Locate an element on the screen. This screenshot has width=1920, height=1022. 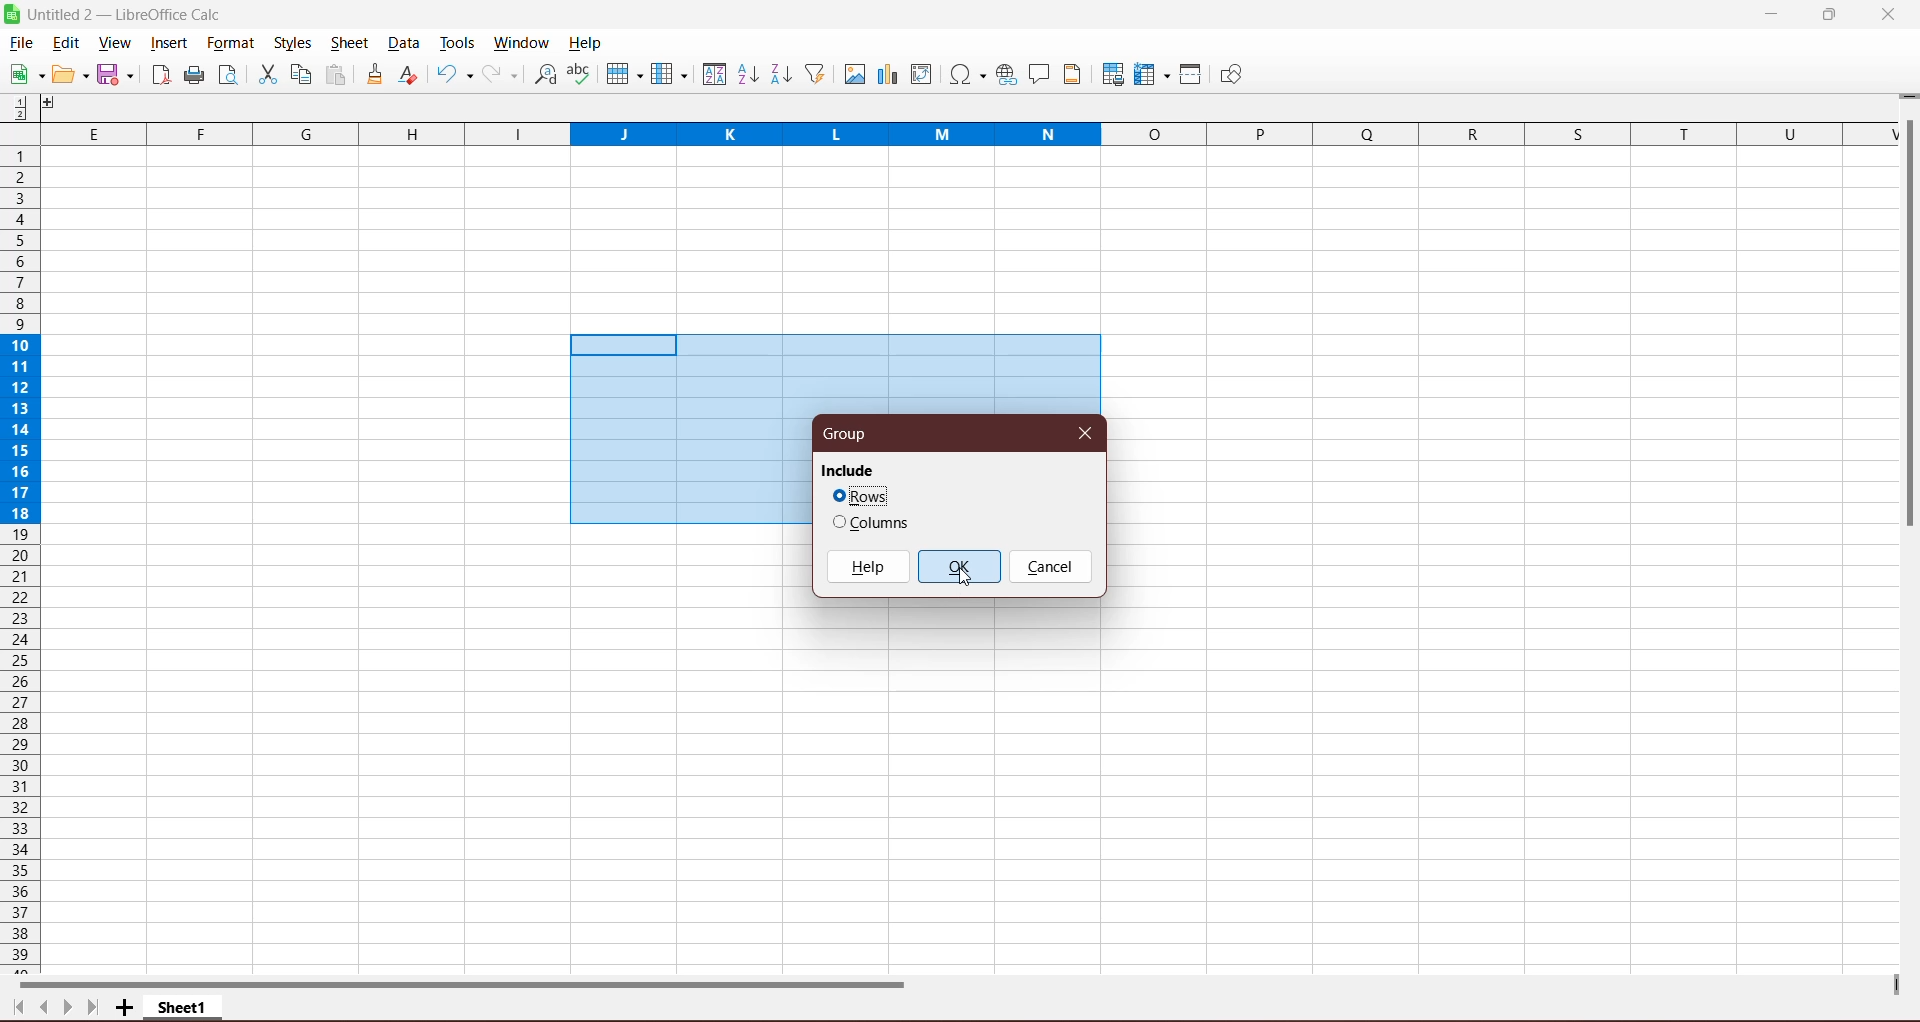
Data is located at coordinates (404, 43).